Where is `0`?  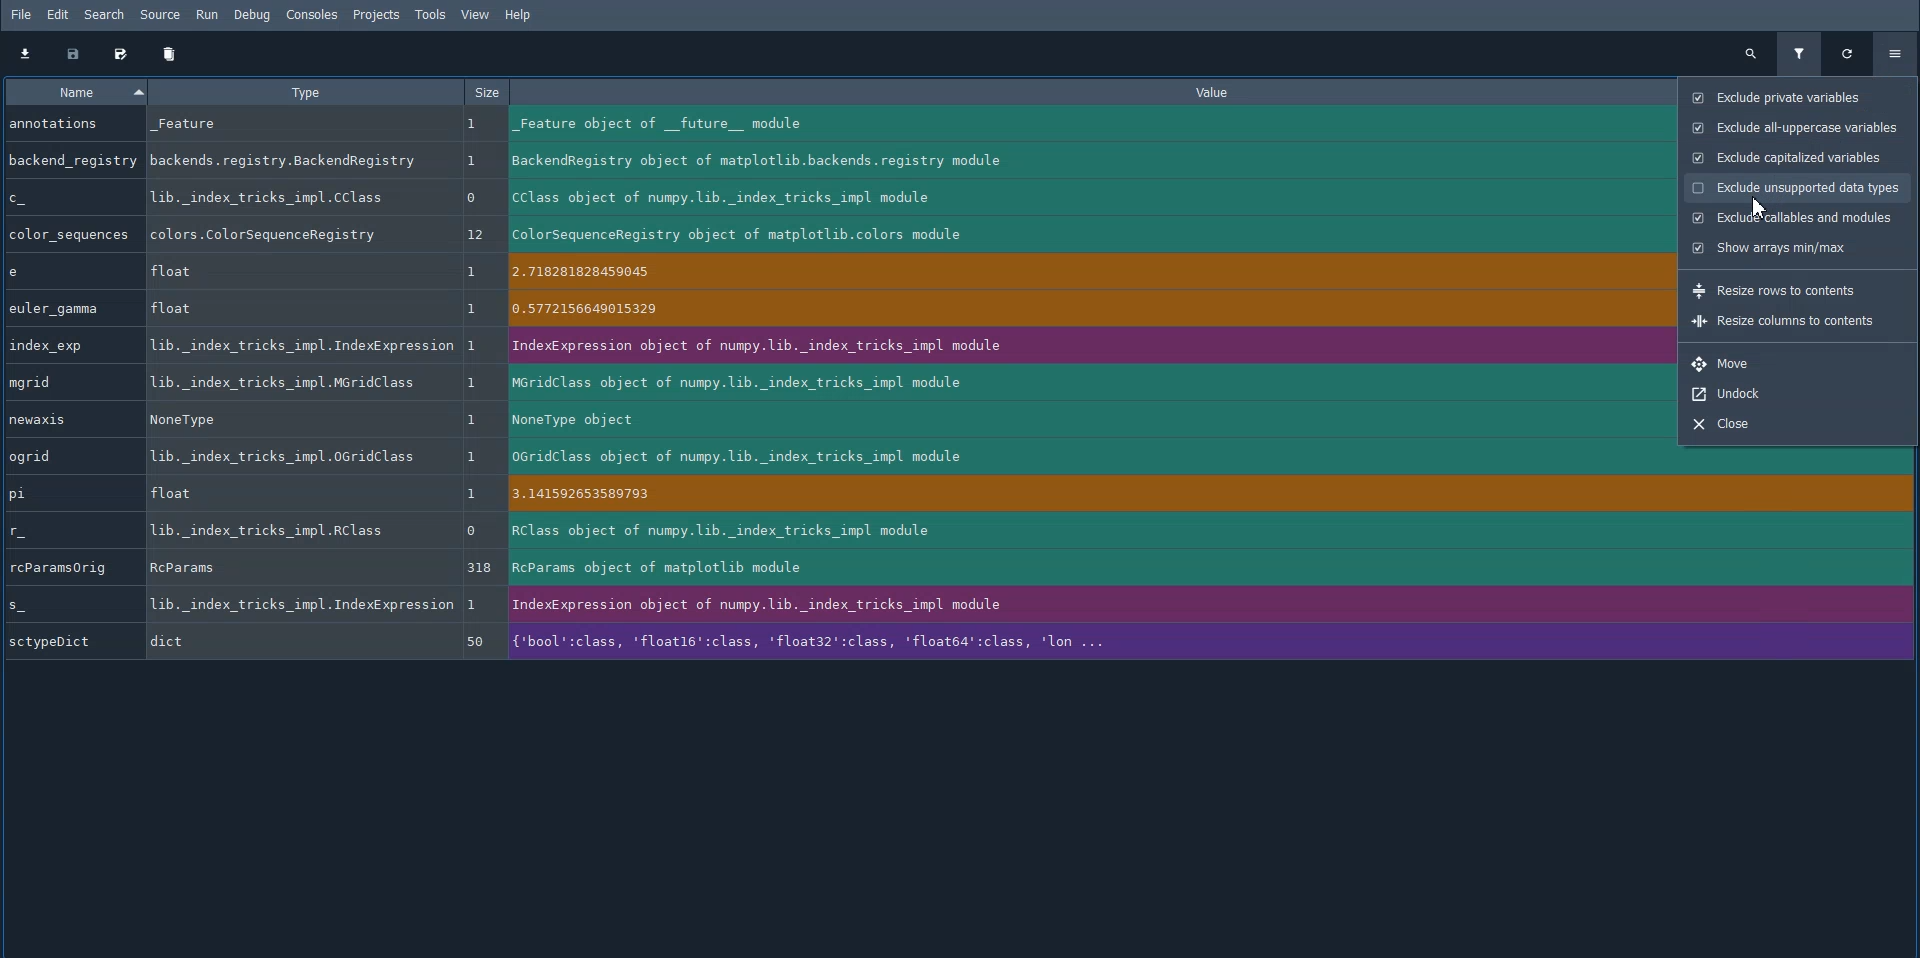 0 is located at coordinates (480, 199).